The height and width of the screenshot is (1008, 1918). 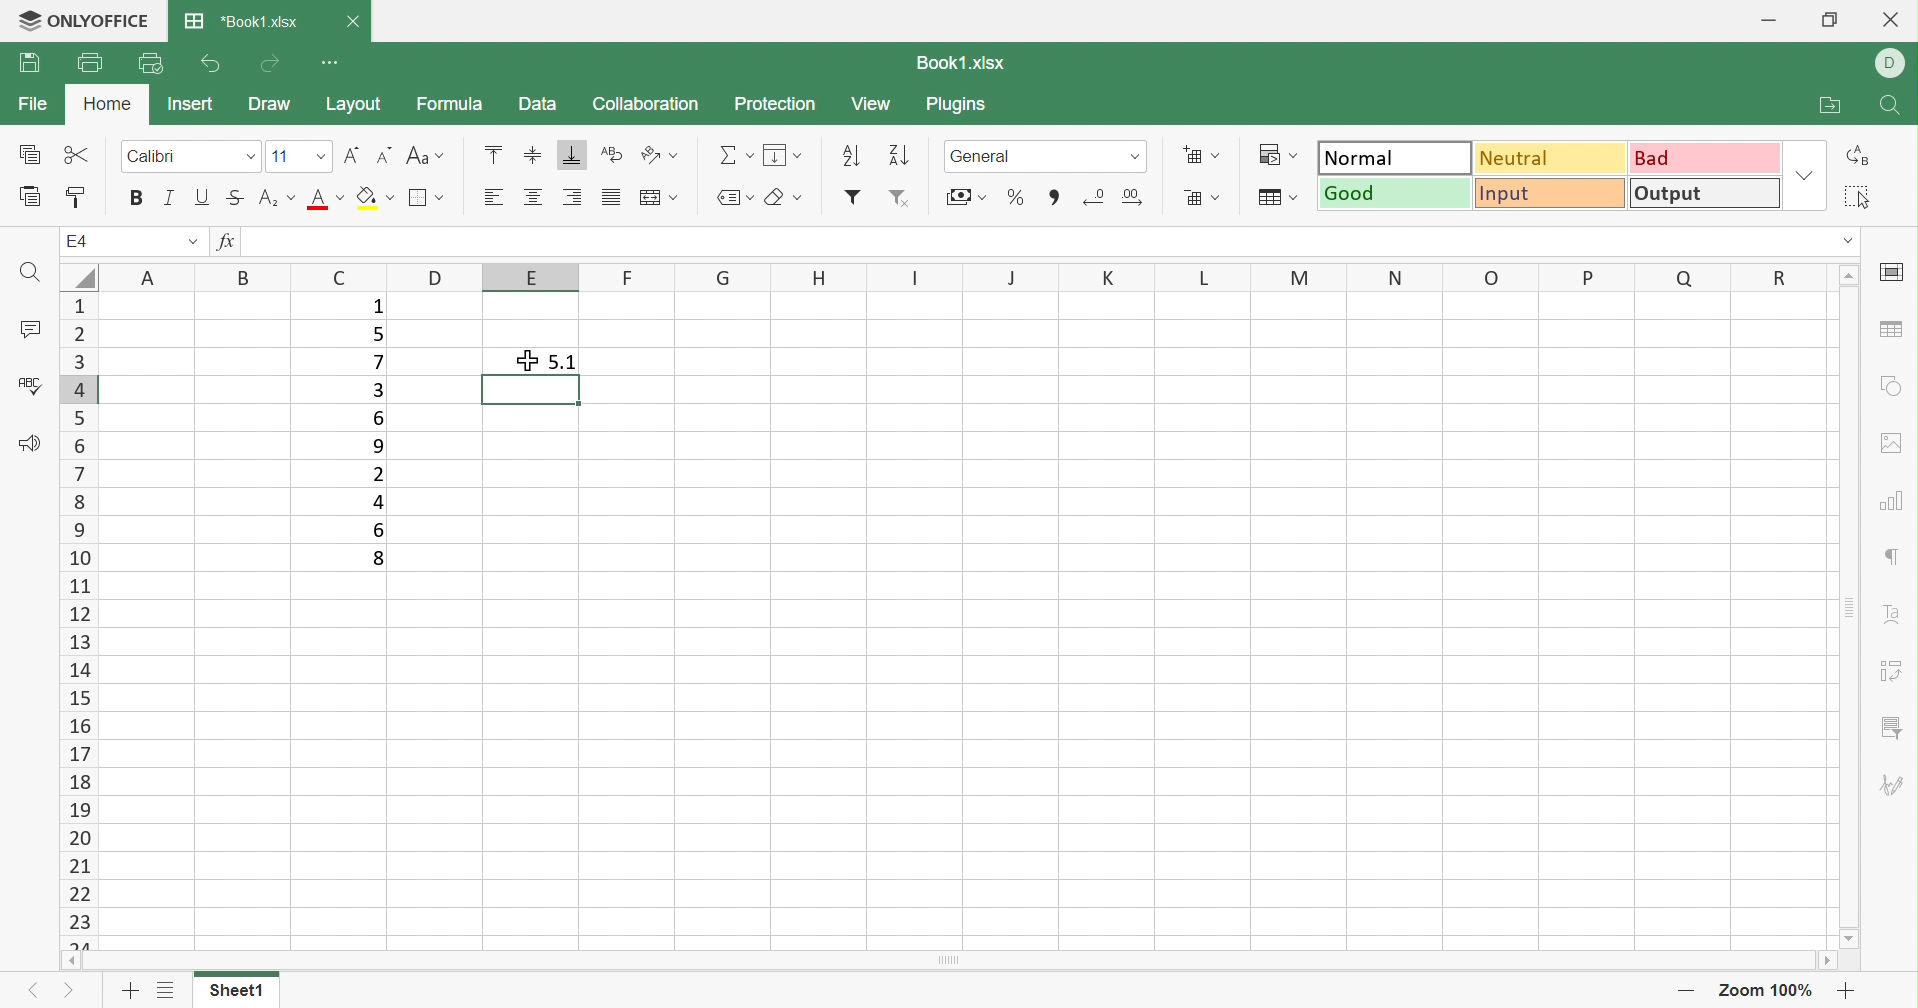 What do you see at coordinates (1893, 327) in the screenshot?
I see `Table settings` at bounding box center [1893, 327].